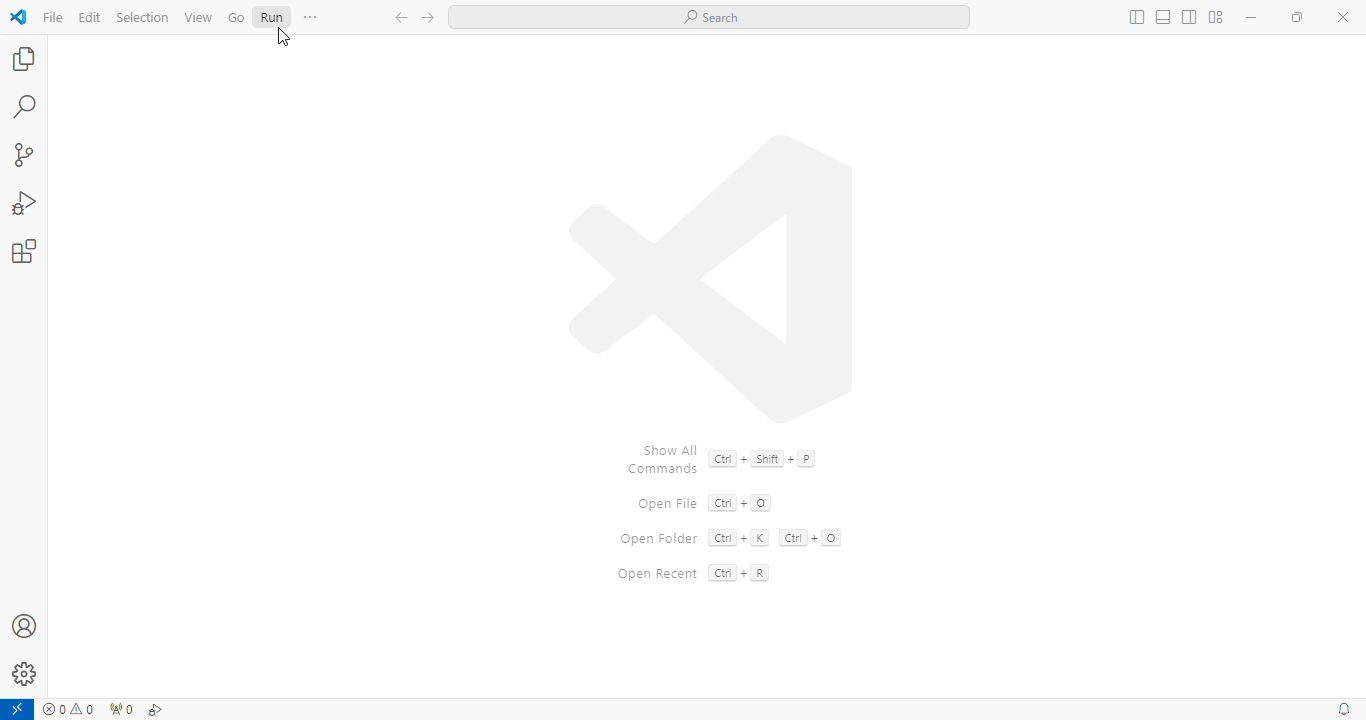  Describe the element at coordinates (26, 203) in the screenshot. I see `run and debug` at that location.